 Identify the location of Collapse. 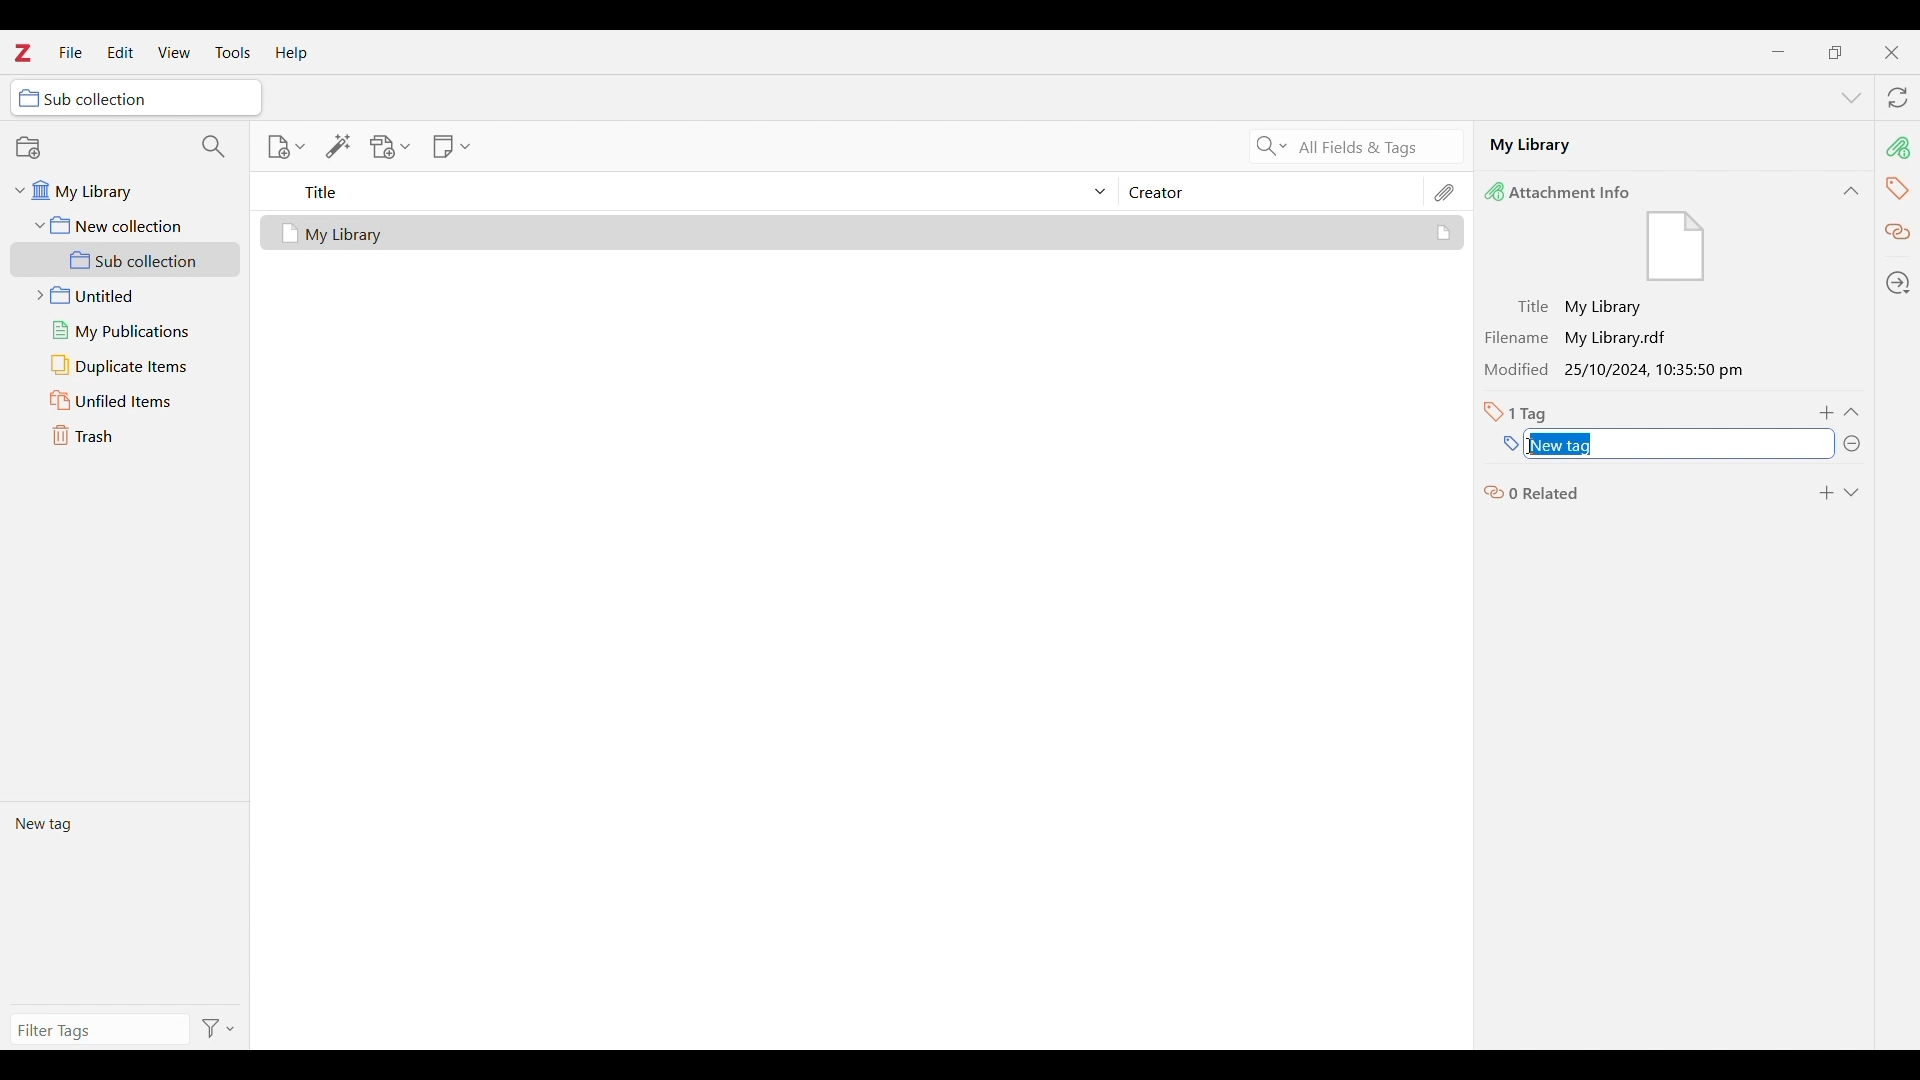
(1851, 412).